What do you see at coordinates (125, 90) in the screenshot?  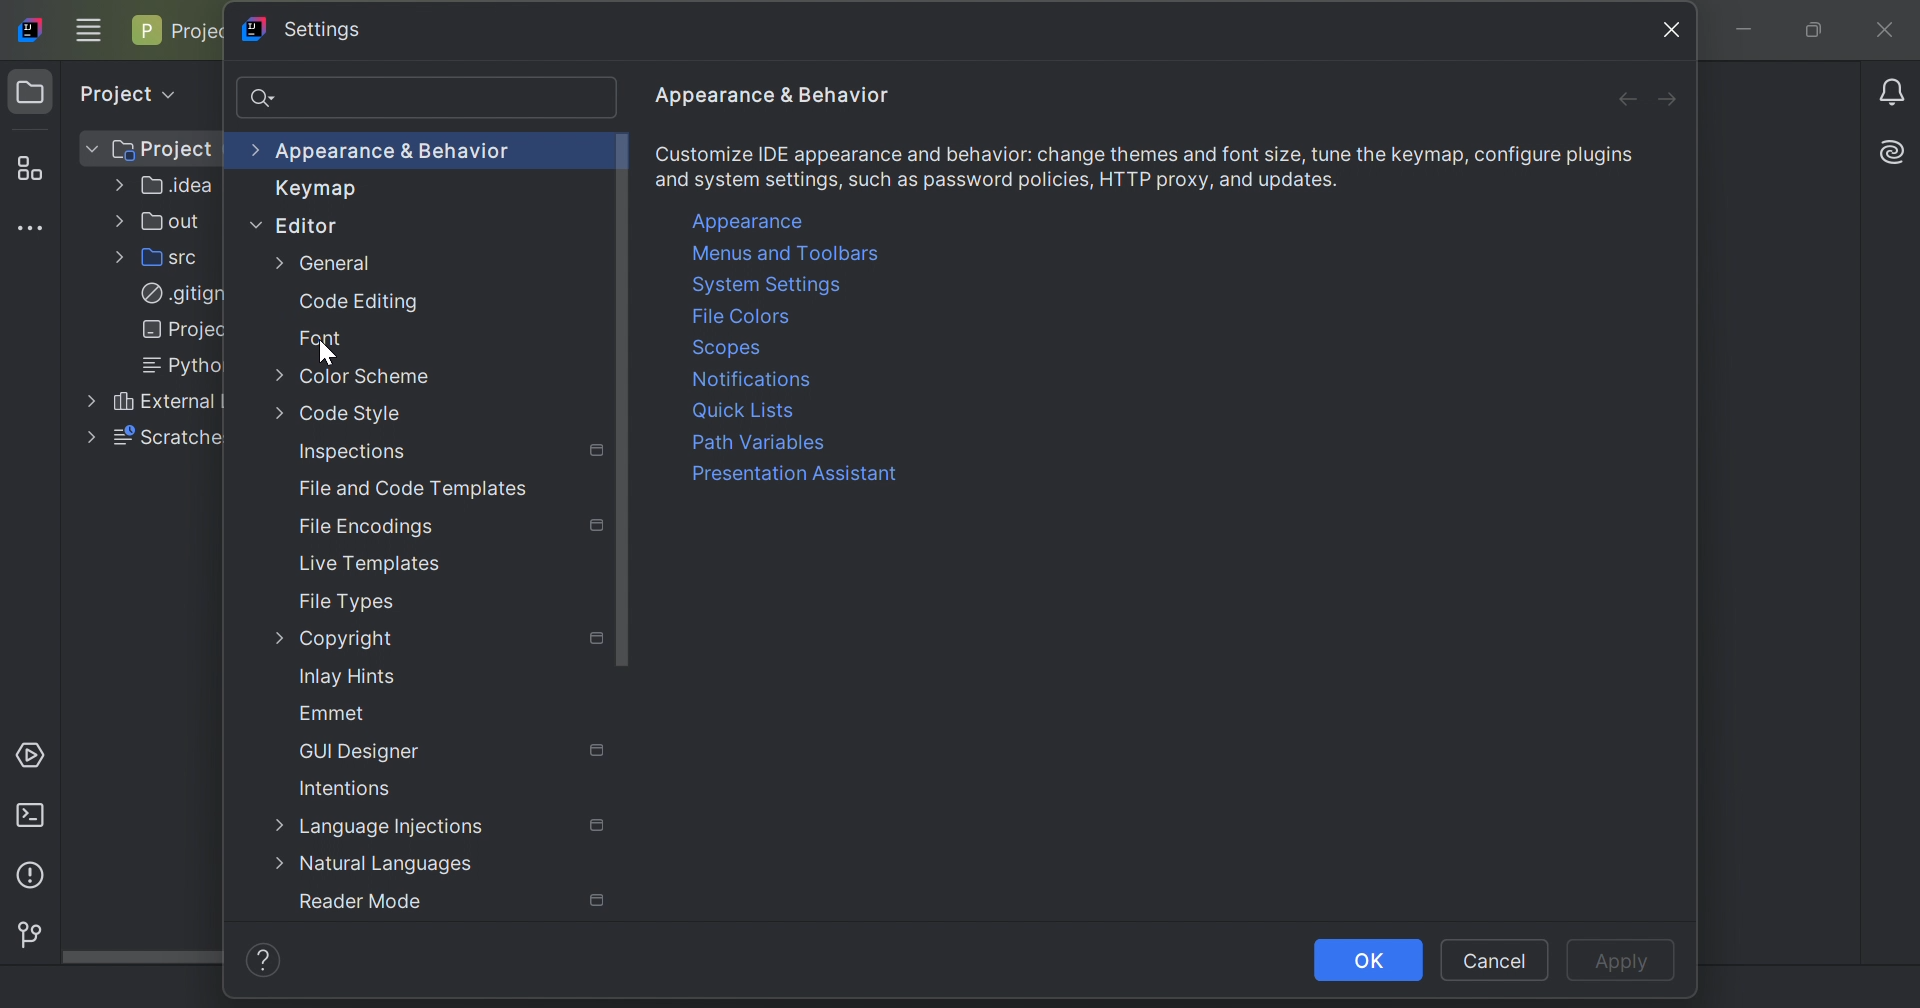 I see `Project` at bounding box center [125, 90].